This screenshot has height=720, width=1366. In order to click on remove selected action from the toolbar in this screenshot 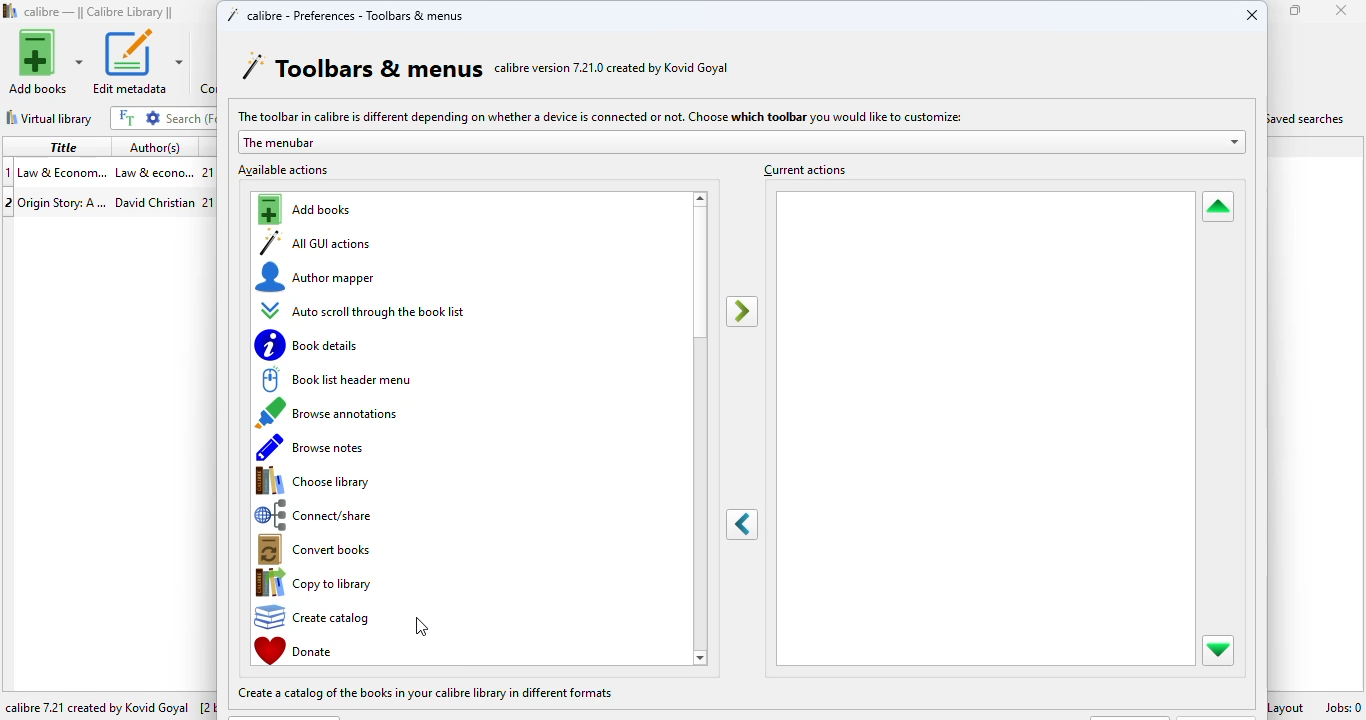, I will do `click(743, 525)`.